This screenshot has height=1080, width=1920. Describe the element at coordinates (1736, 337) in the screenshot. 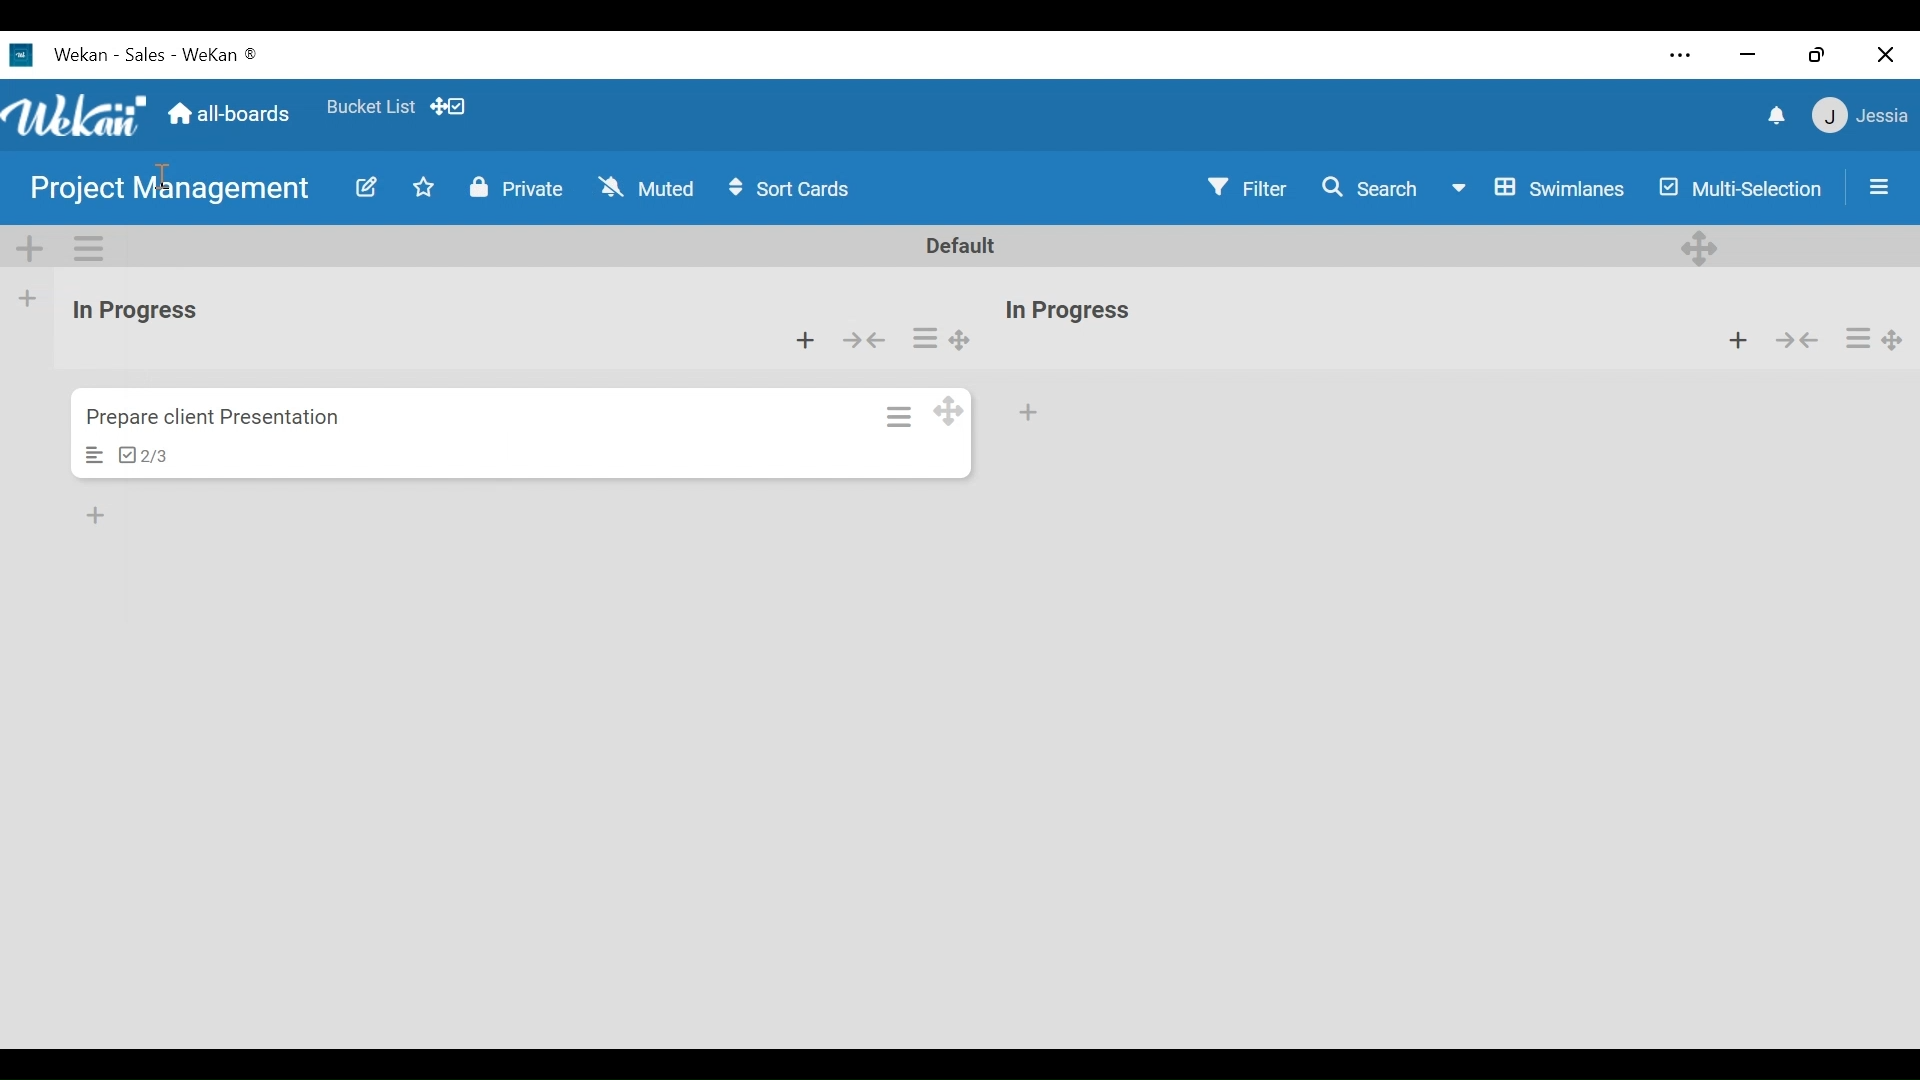

I see `Add card to the top of the list` at that location.